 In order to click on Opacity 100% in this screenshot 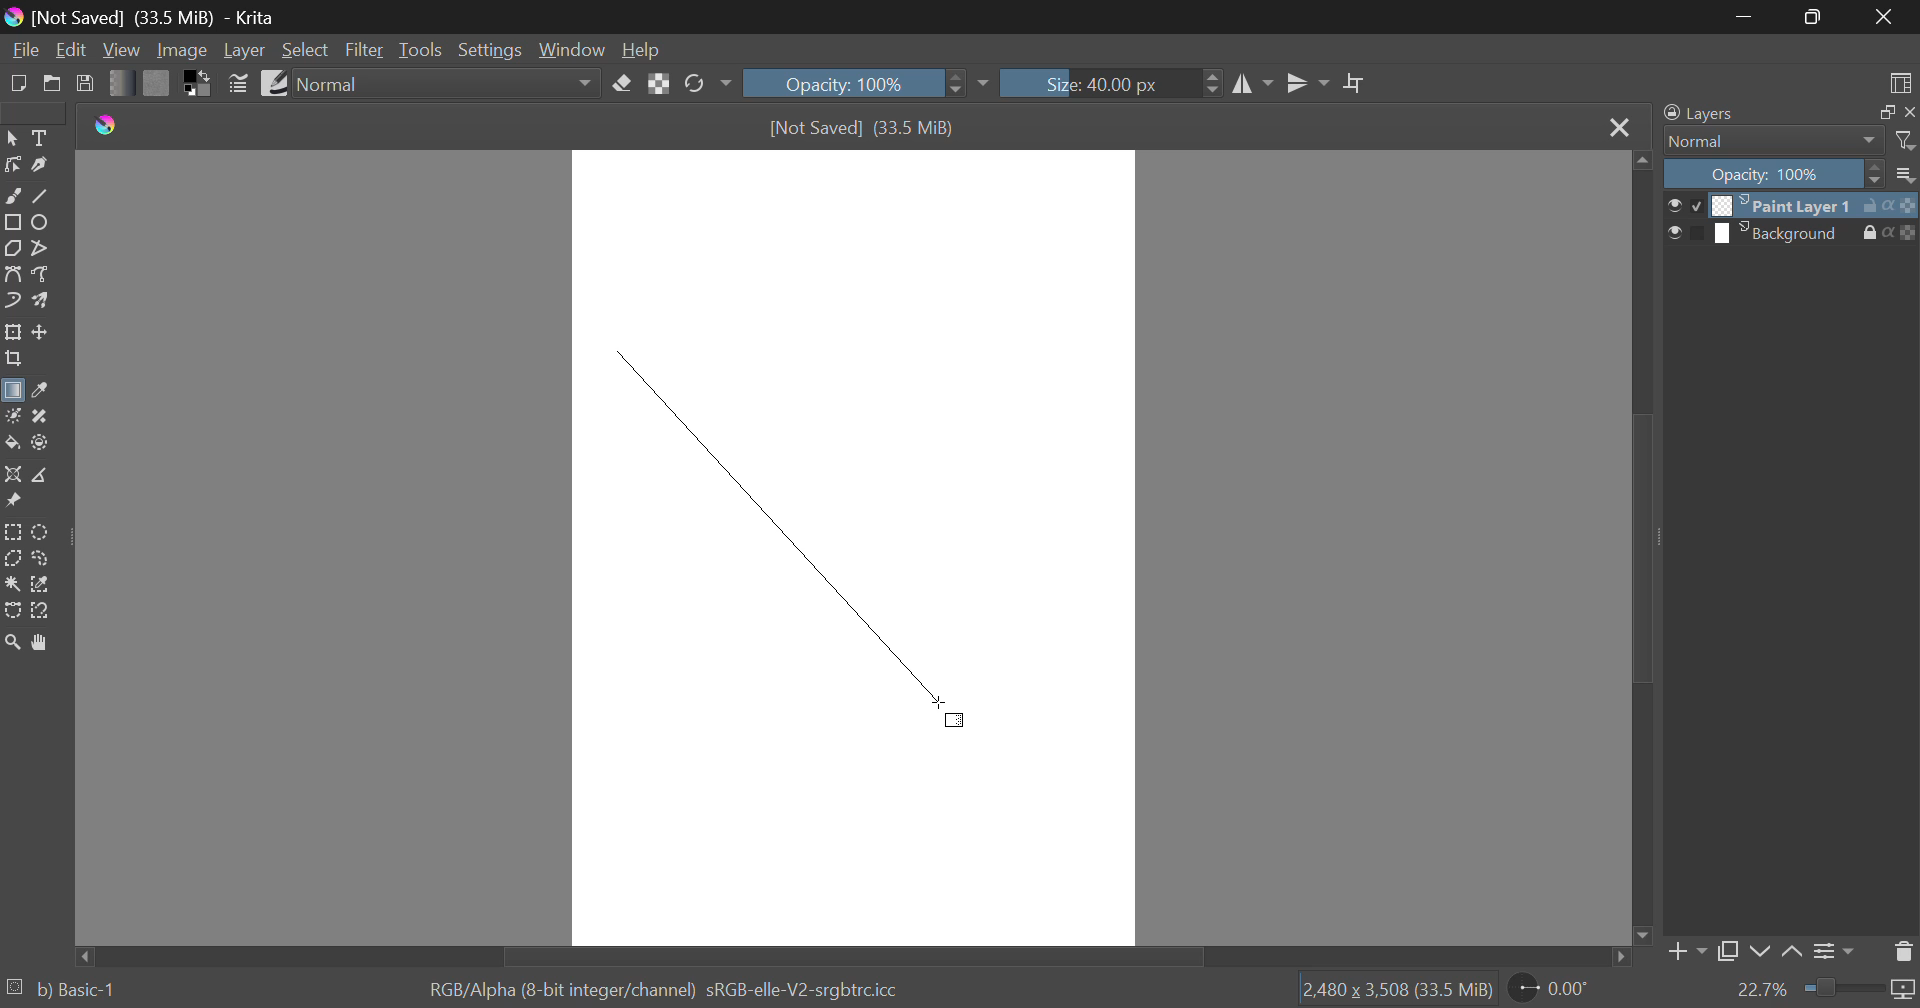, I will do `click(1771, 174)`.